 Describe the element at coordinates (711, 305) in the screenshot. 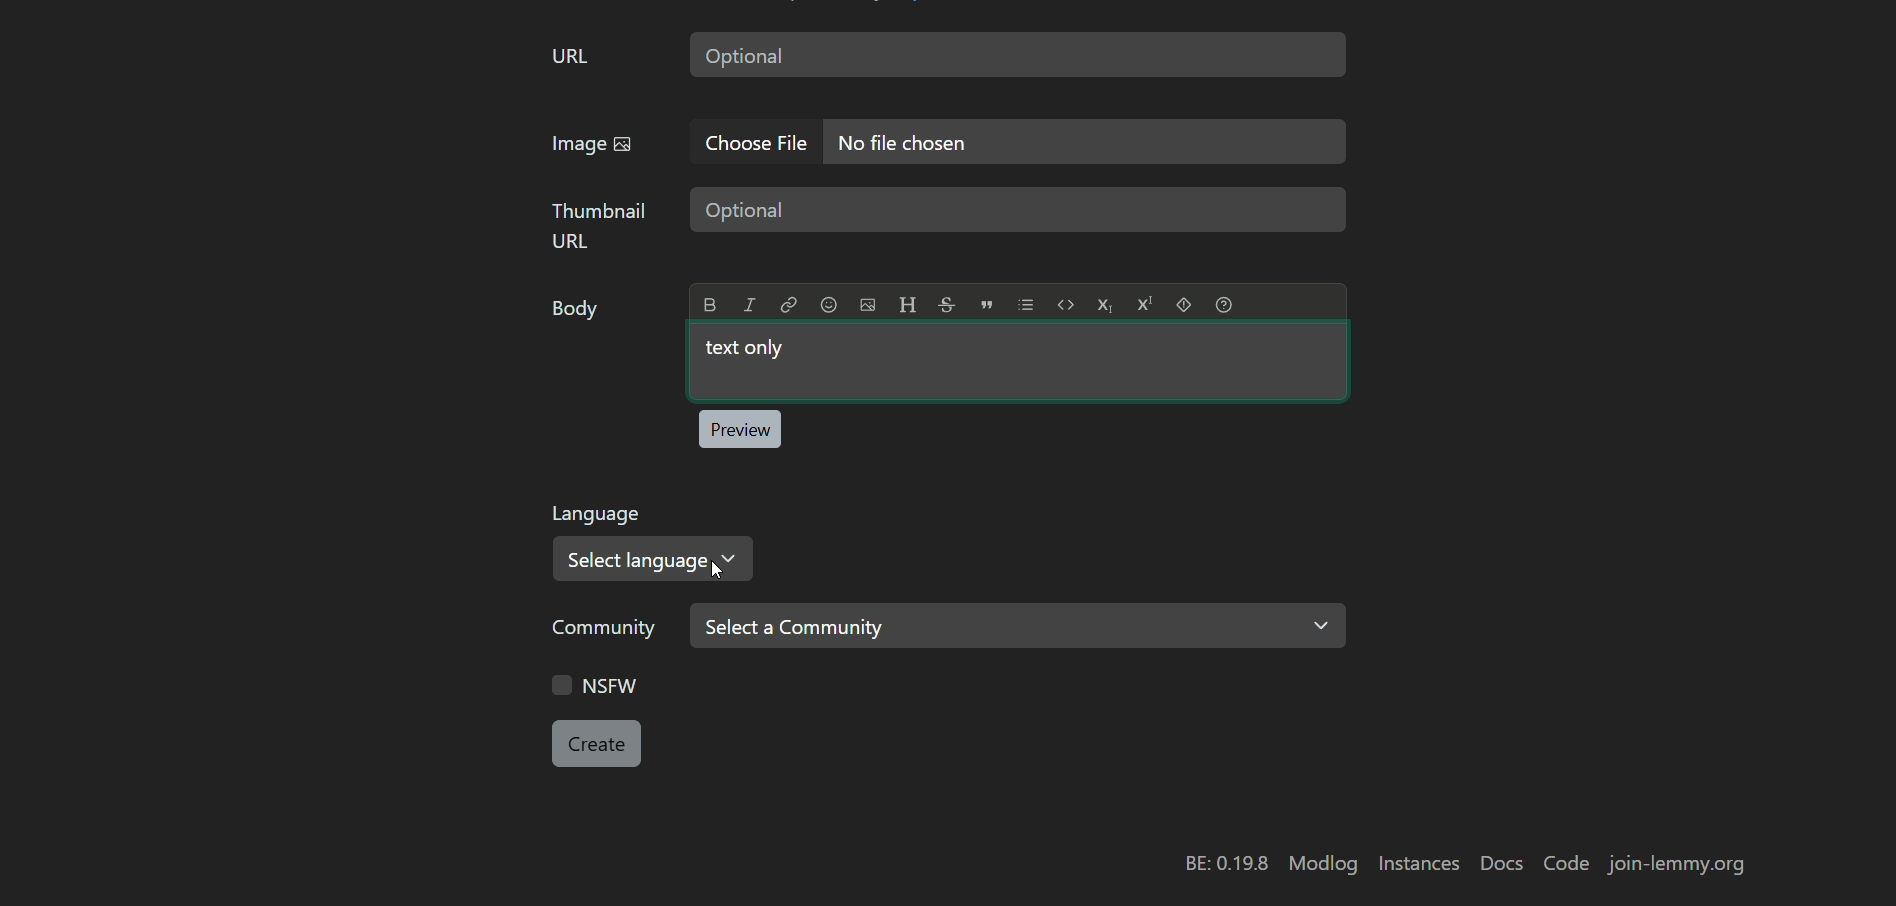

I see `Bold` at that location.